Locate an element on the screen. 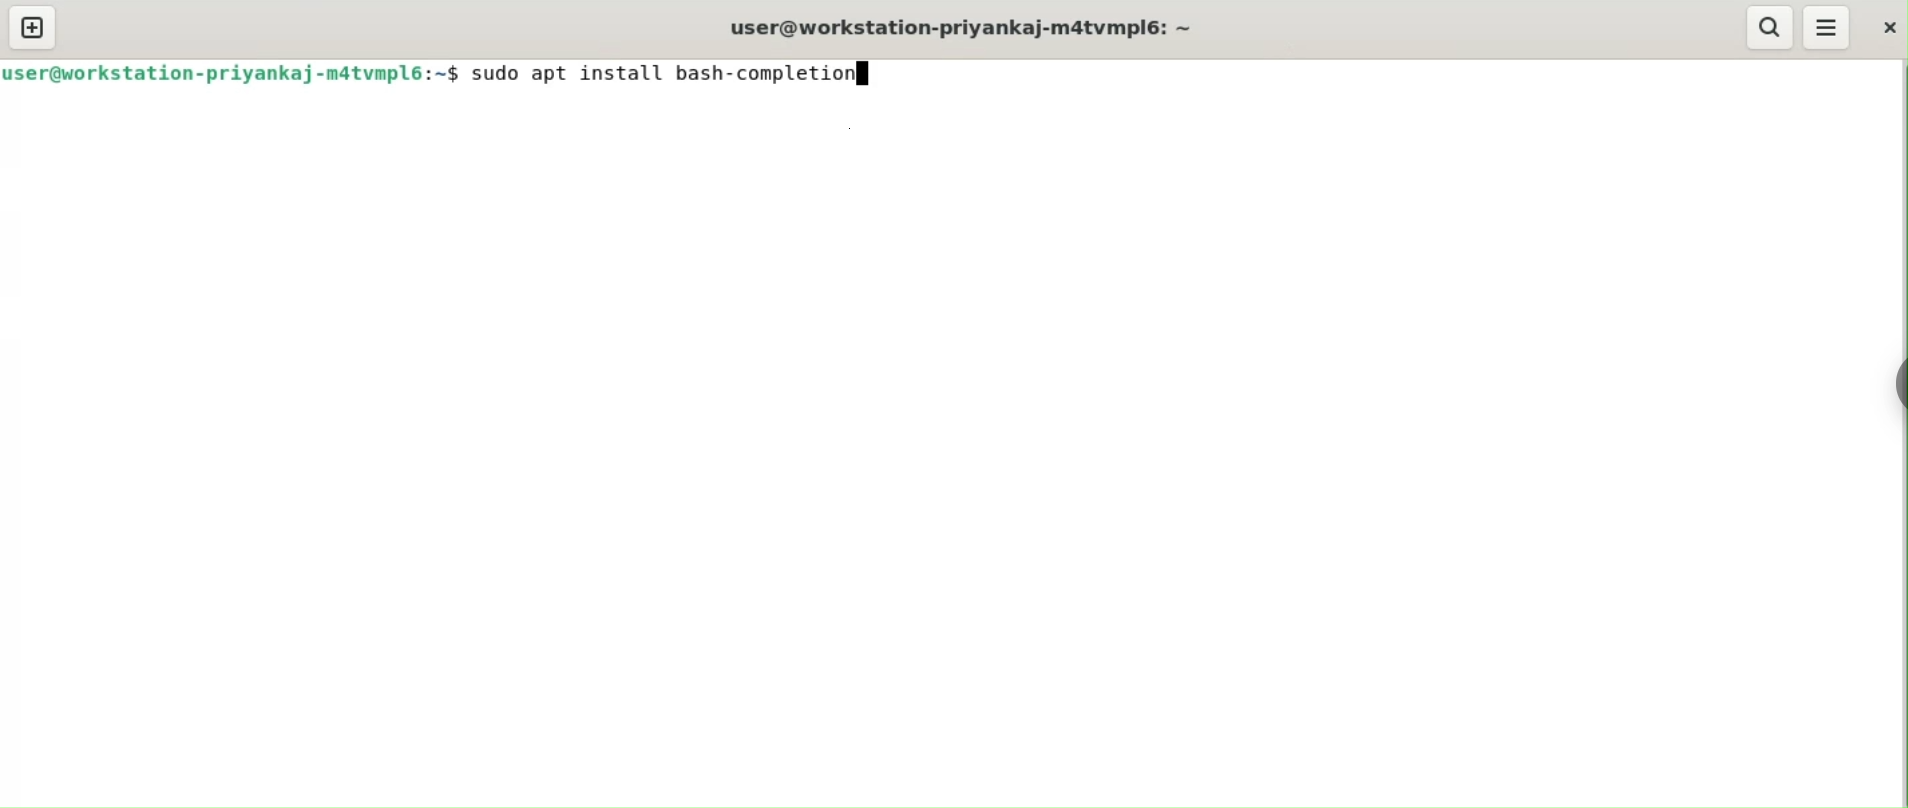 Image resolution: width=1908 pixels, height=808 pixels. menu is located at coordinates (1828, 27).